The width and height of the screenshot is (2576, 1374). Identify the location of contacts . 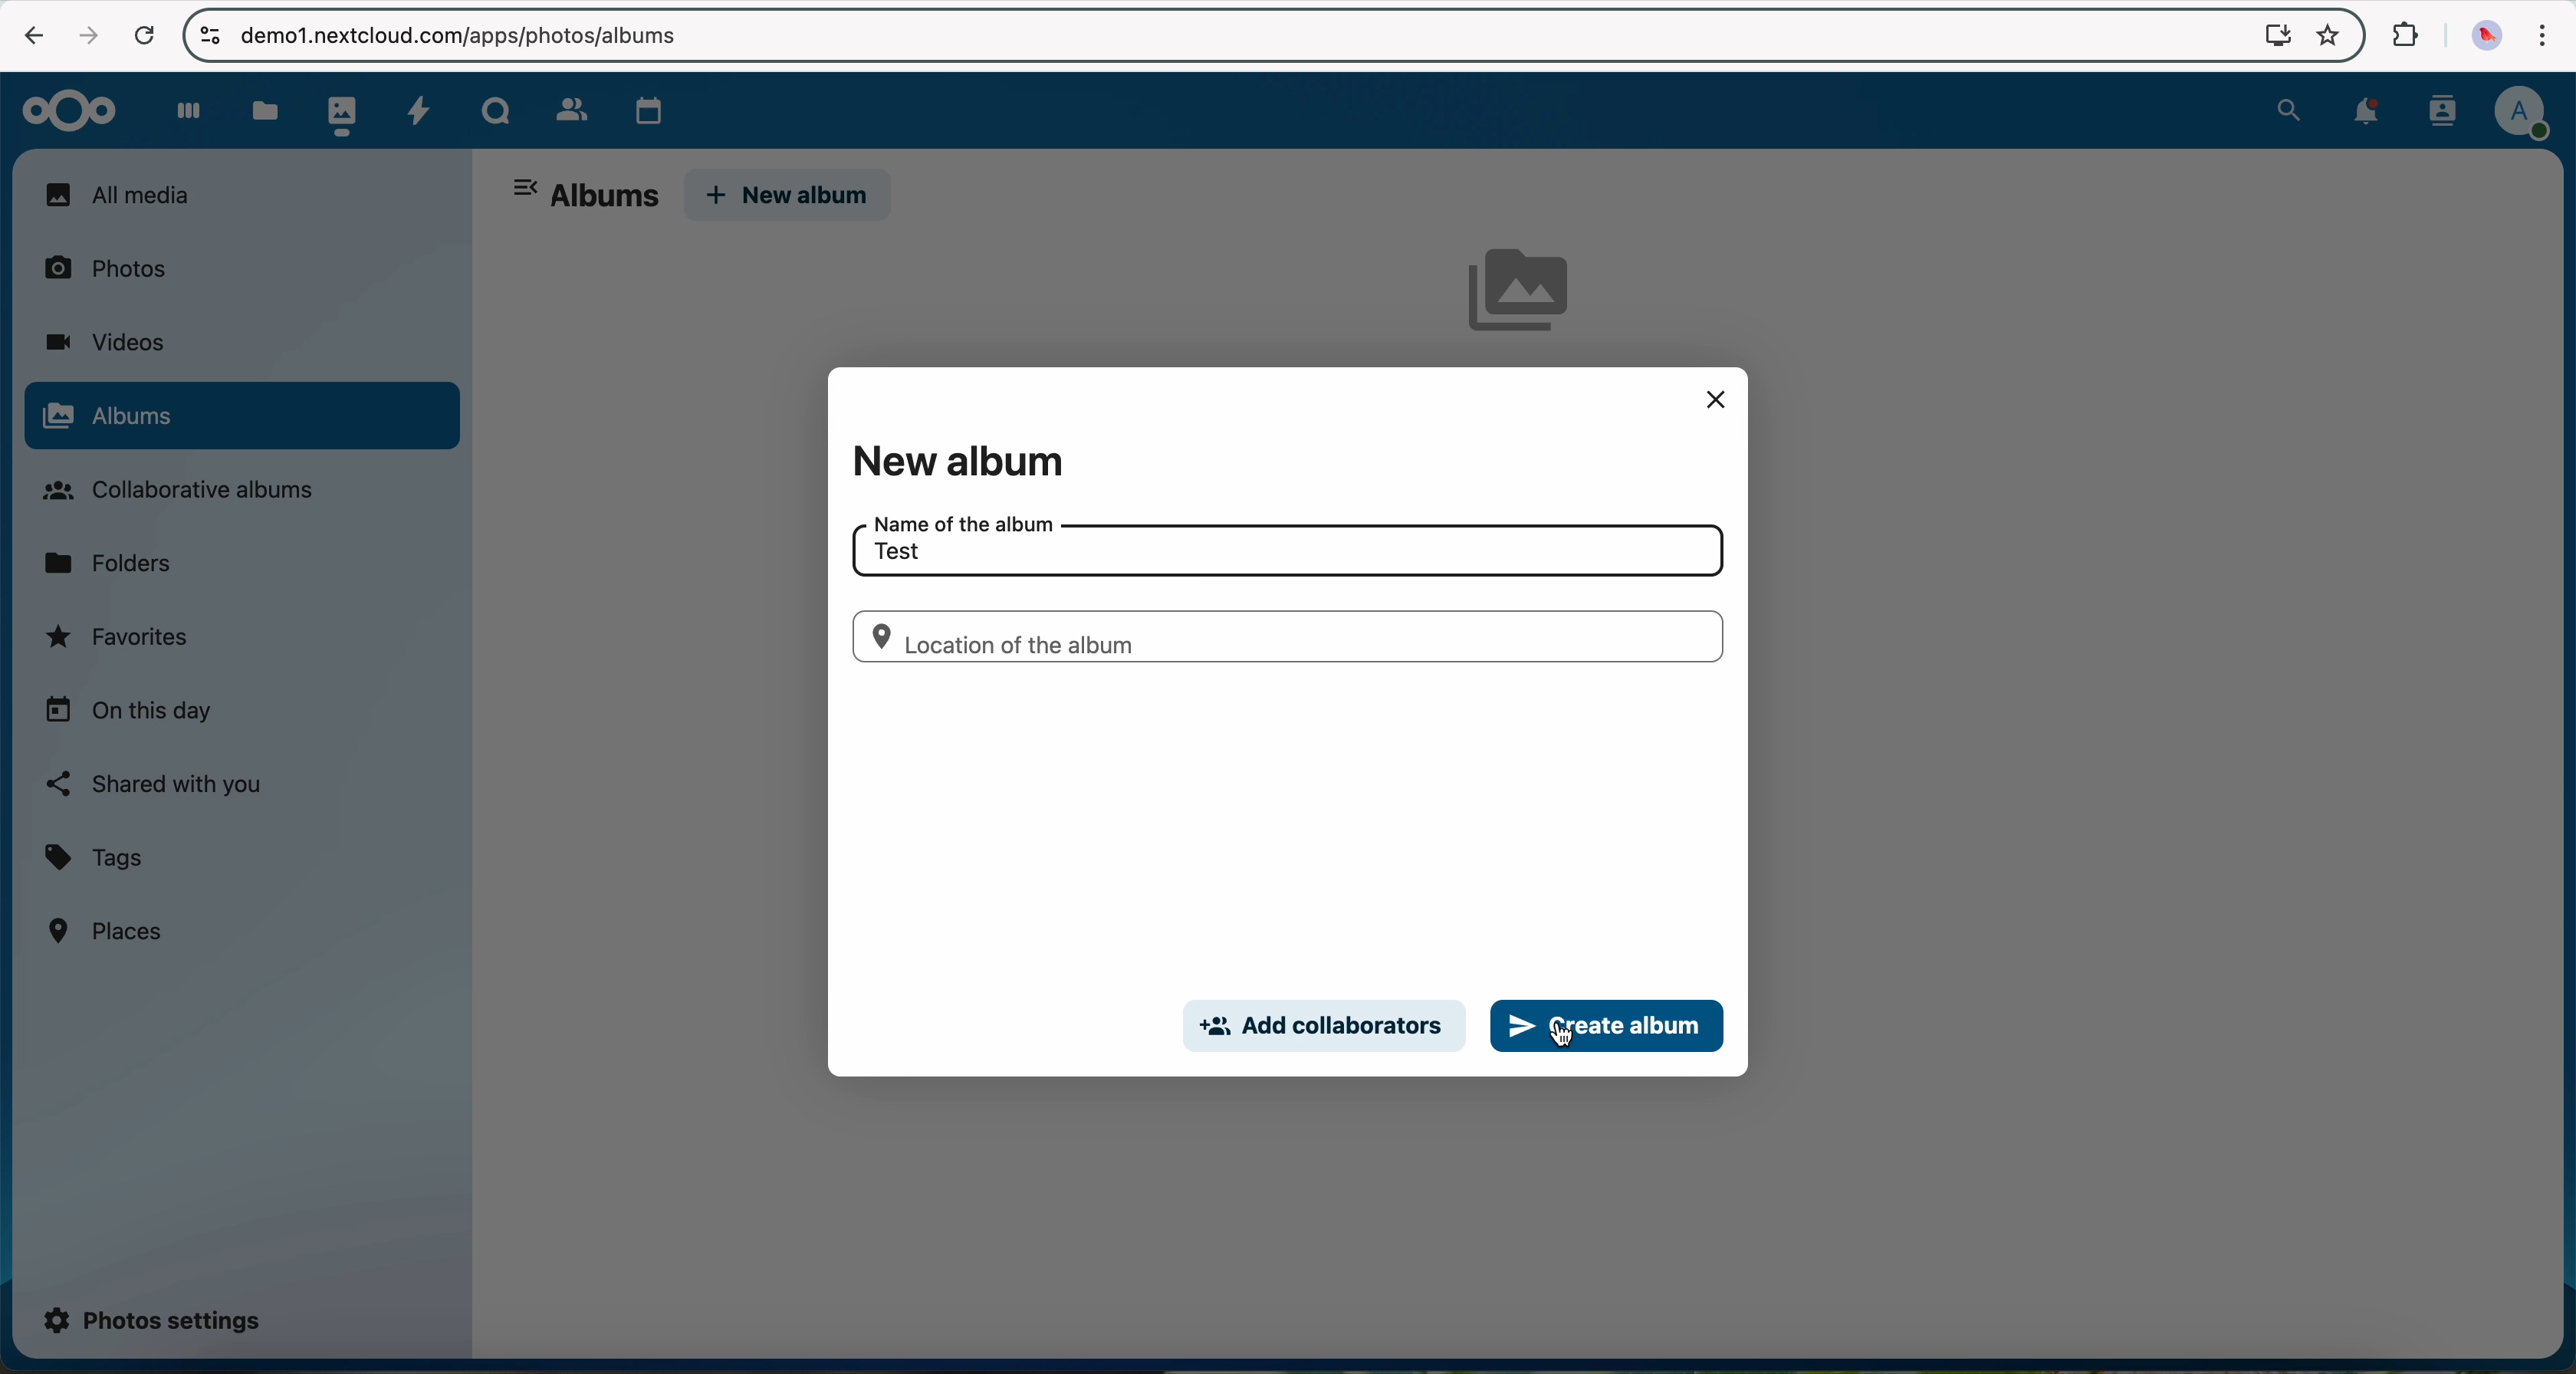
(564, 105).